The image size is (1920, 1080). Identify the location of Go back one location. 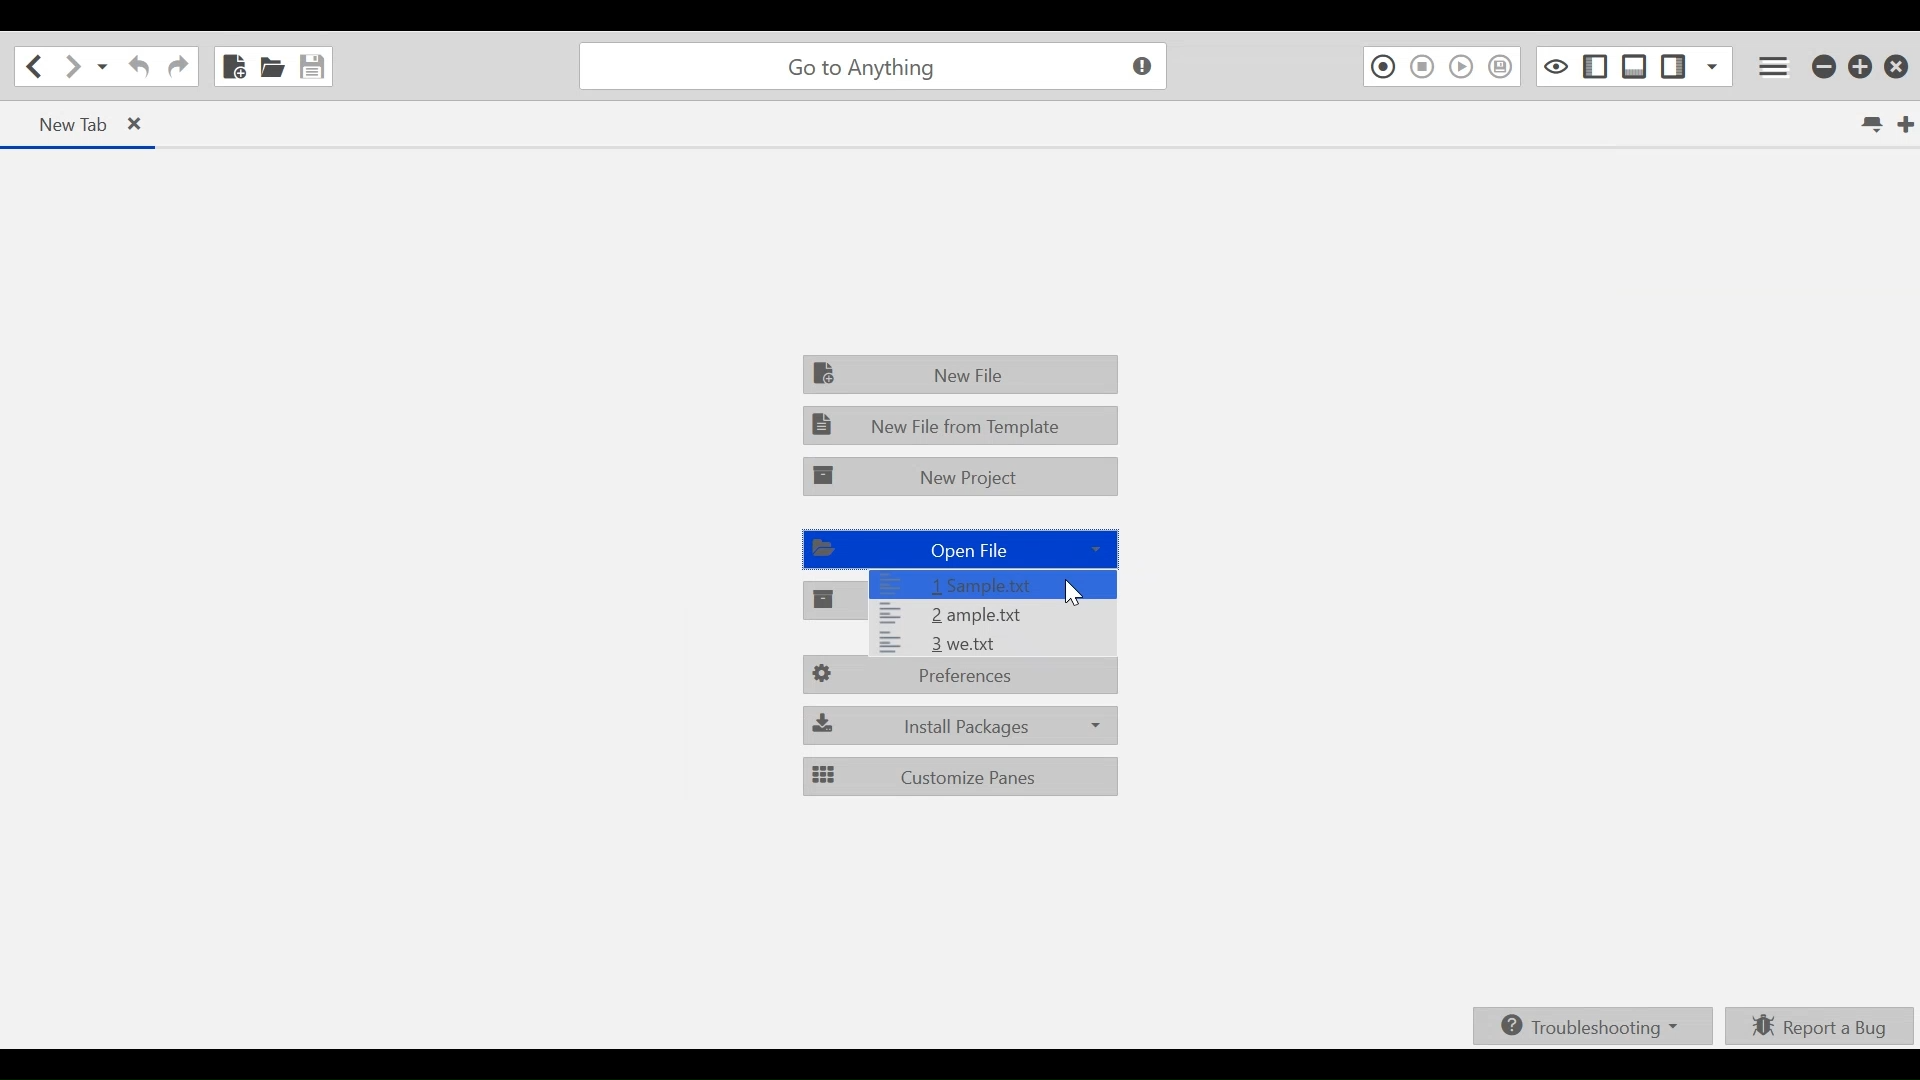
(34, 66).